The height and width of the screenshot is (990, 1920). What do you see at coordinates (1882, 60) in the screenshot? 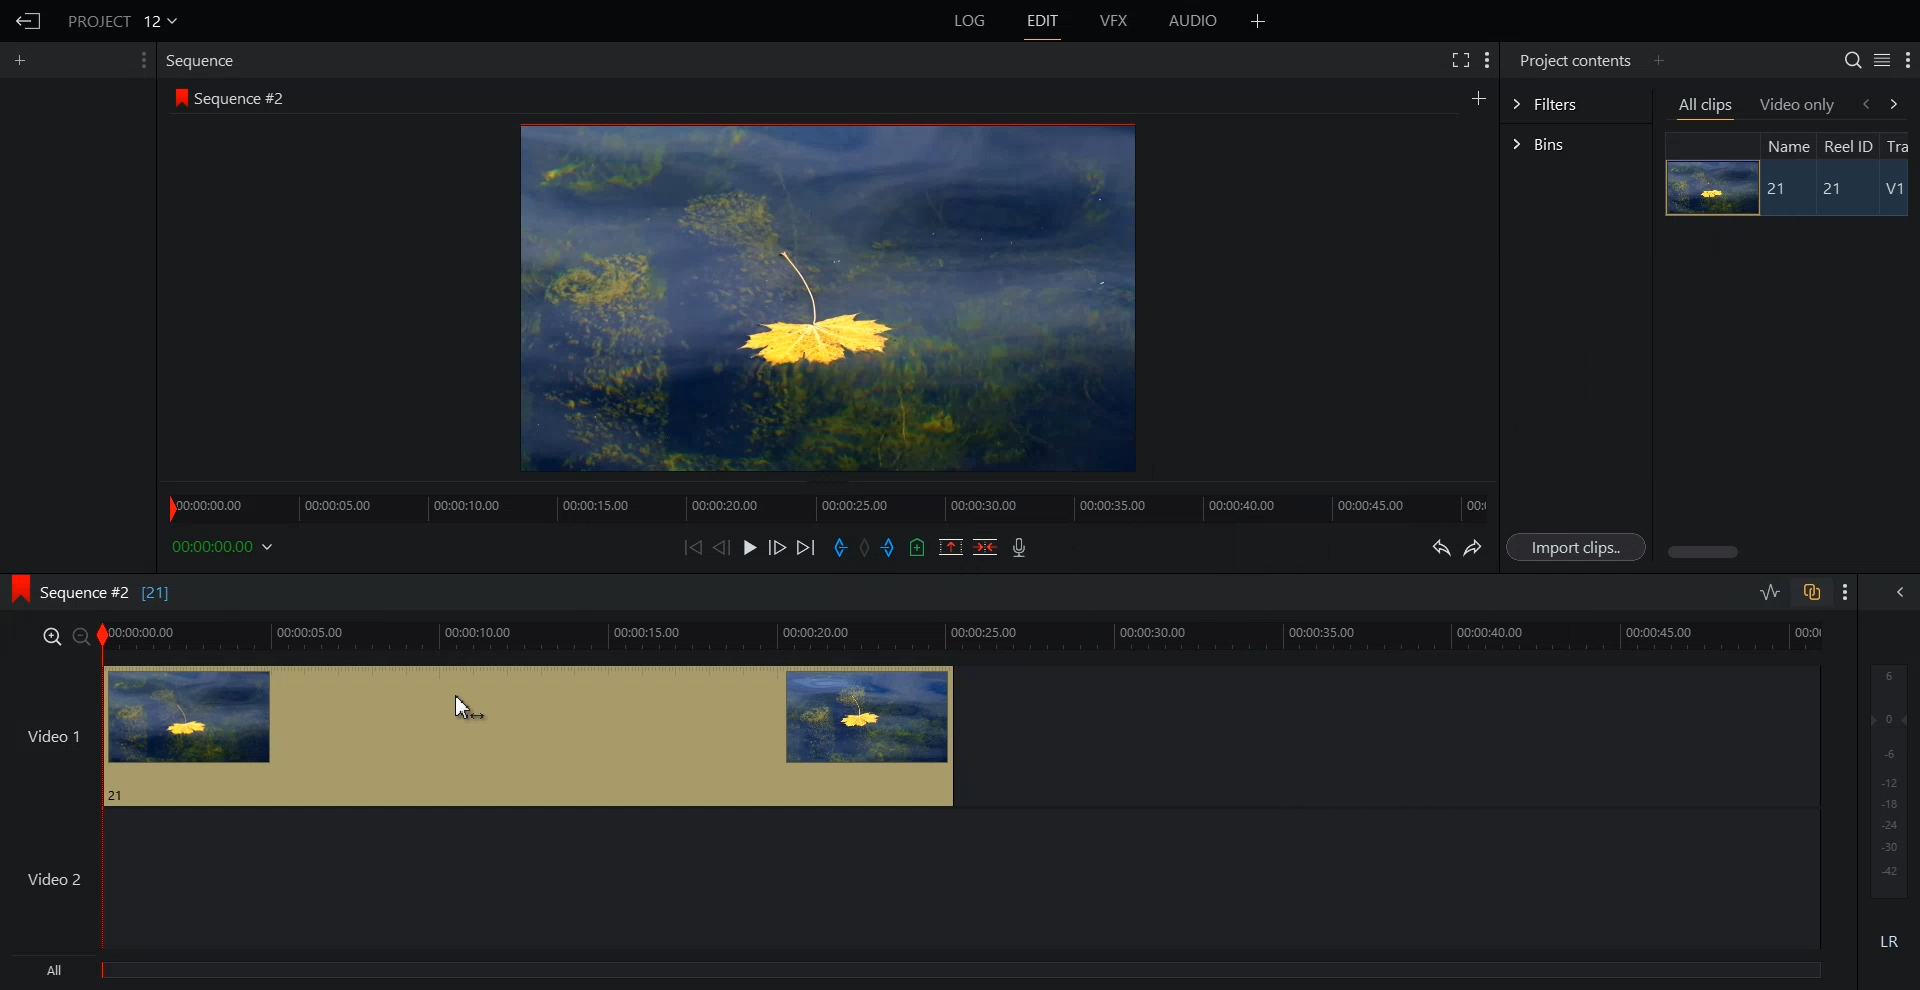
I see `Toggle between list and tile view` at bounding box center [1882, 60].